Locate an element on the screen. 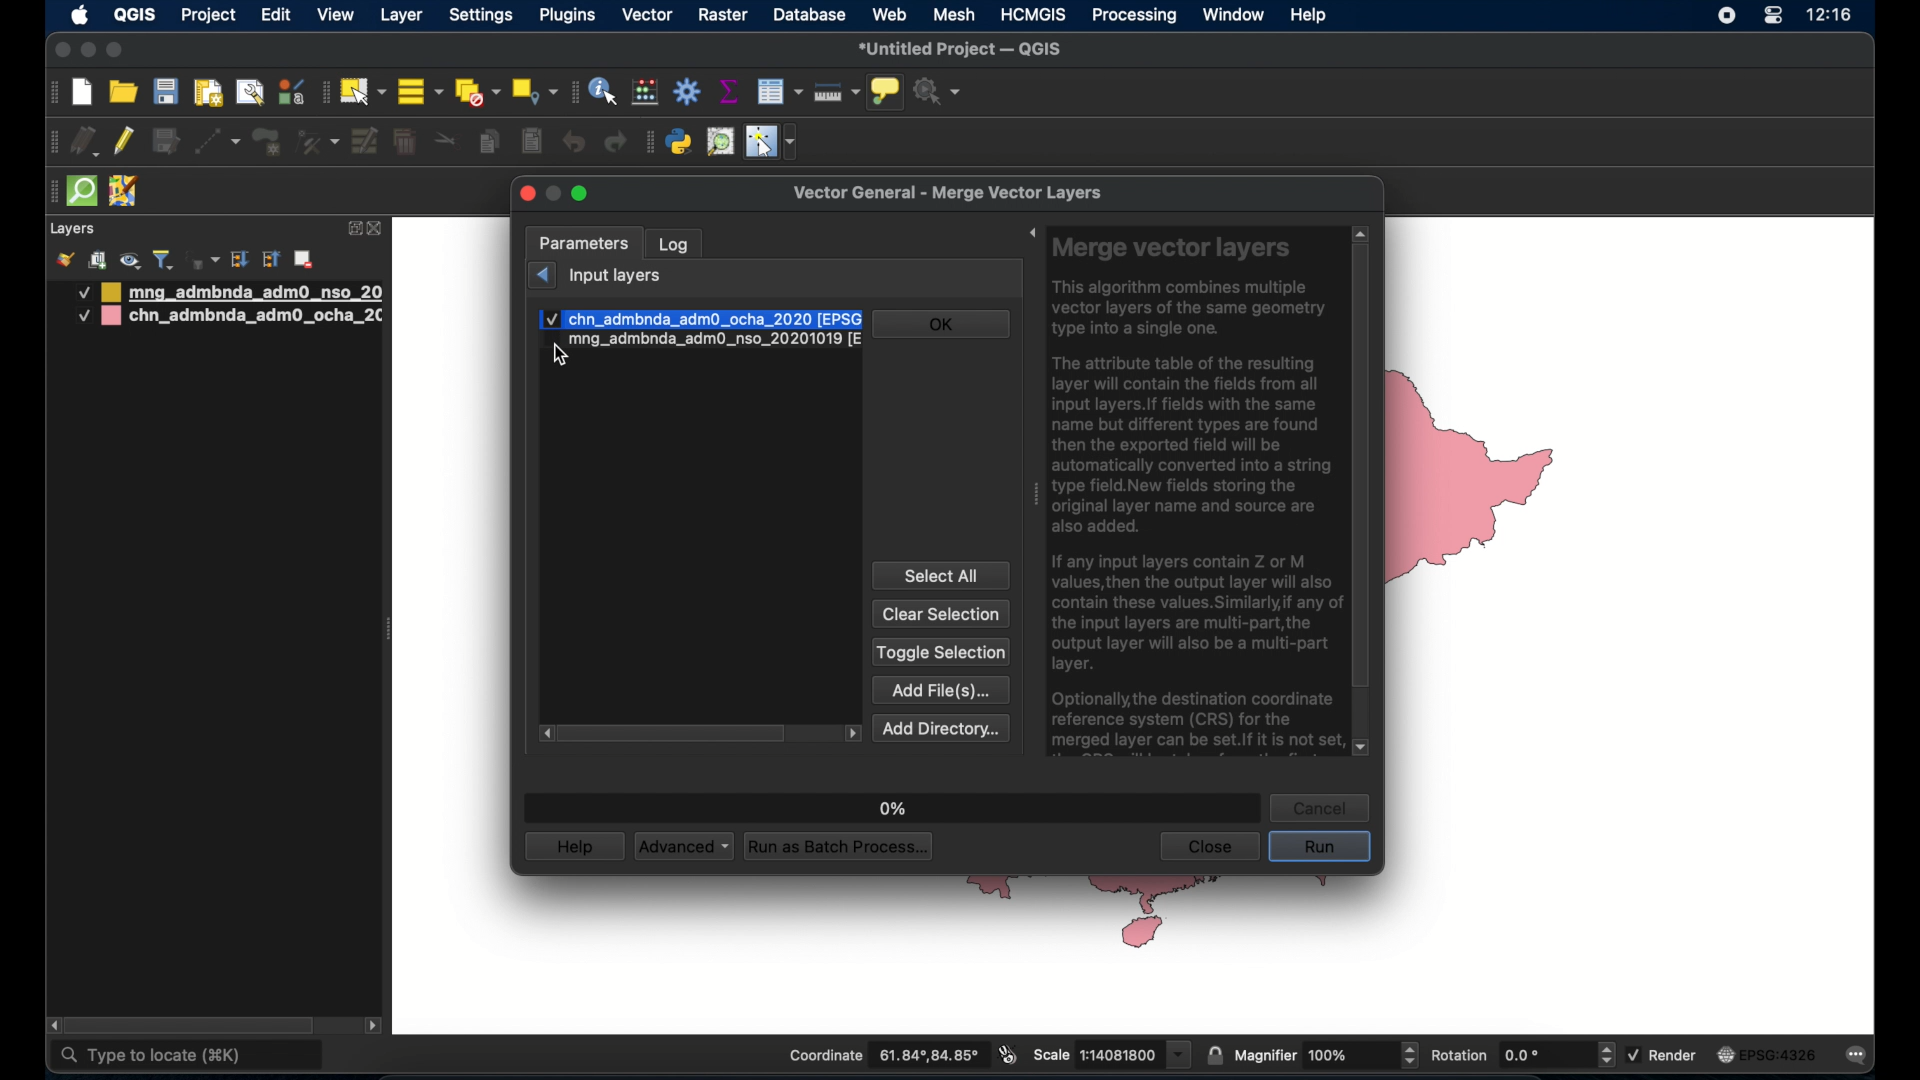  drag handle is located at coordinates (48, 193).